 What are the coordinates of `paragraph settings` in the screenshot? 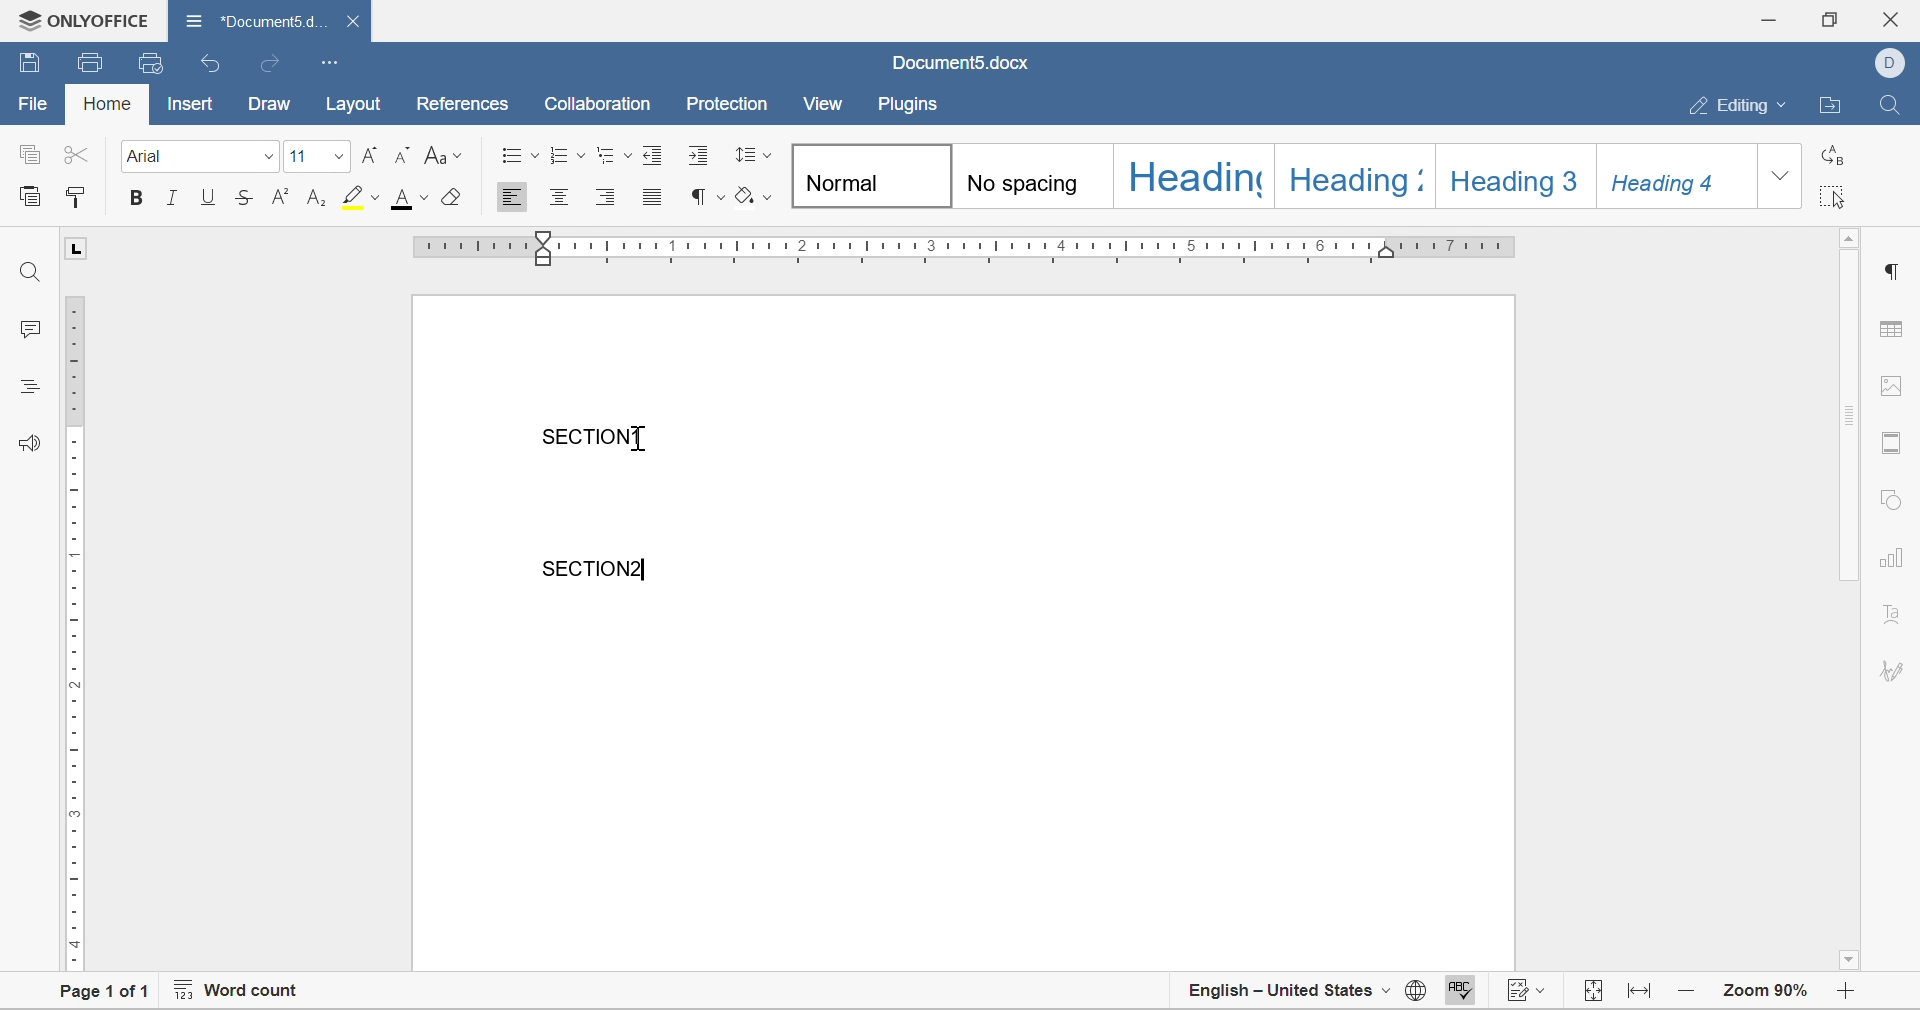 It's located at (1897, 271).